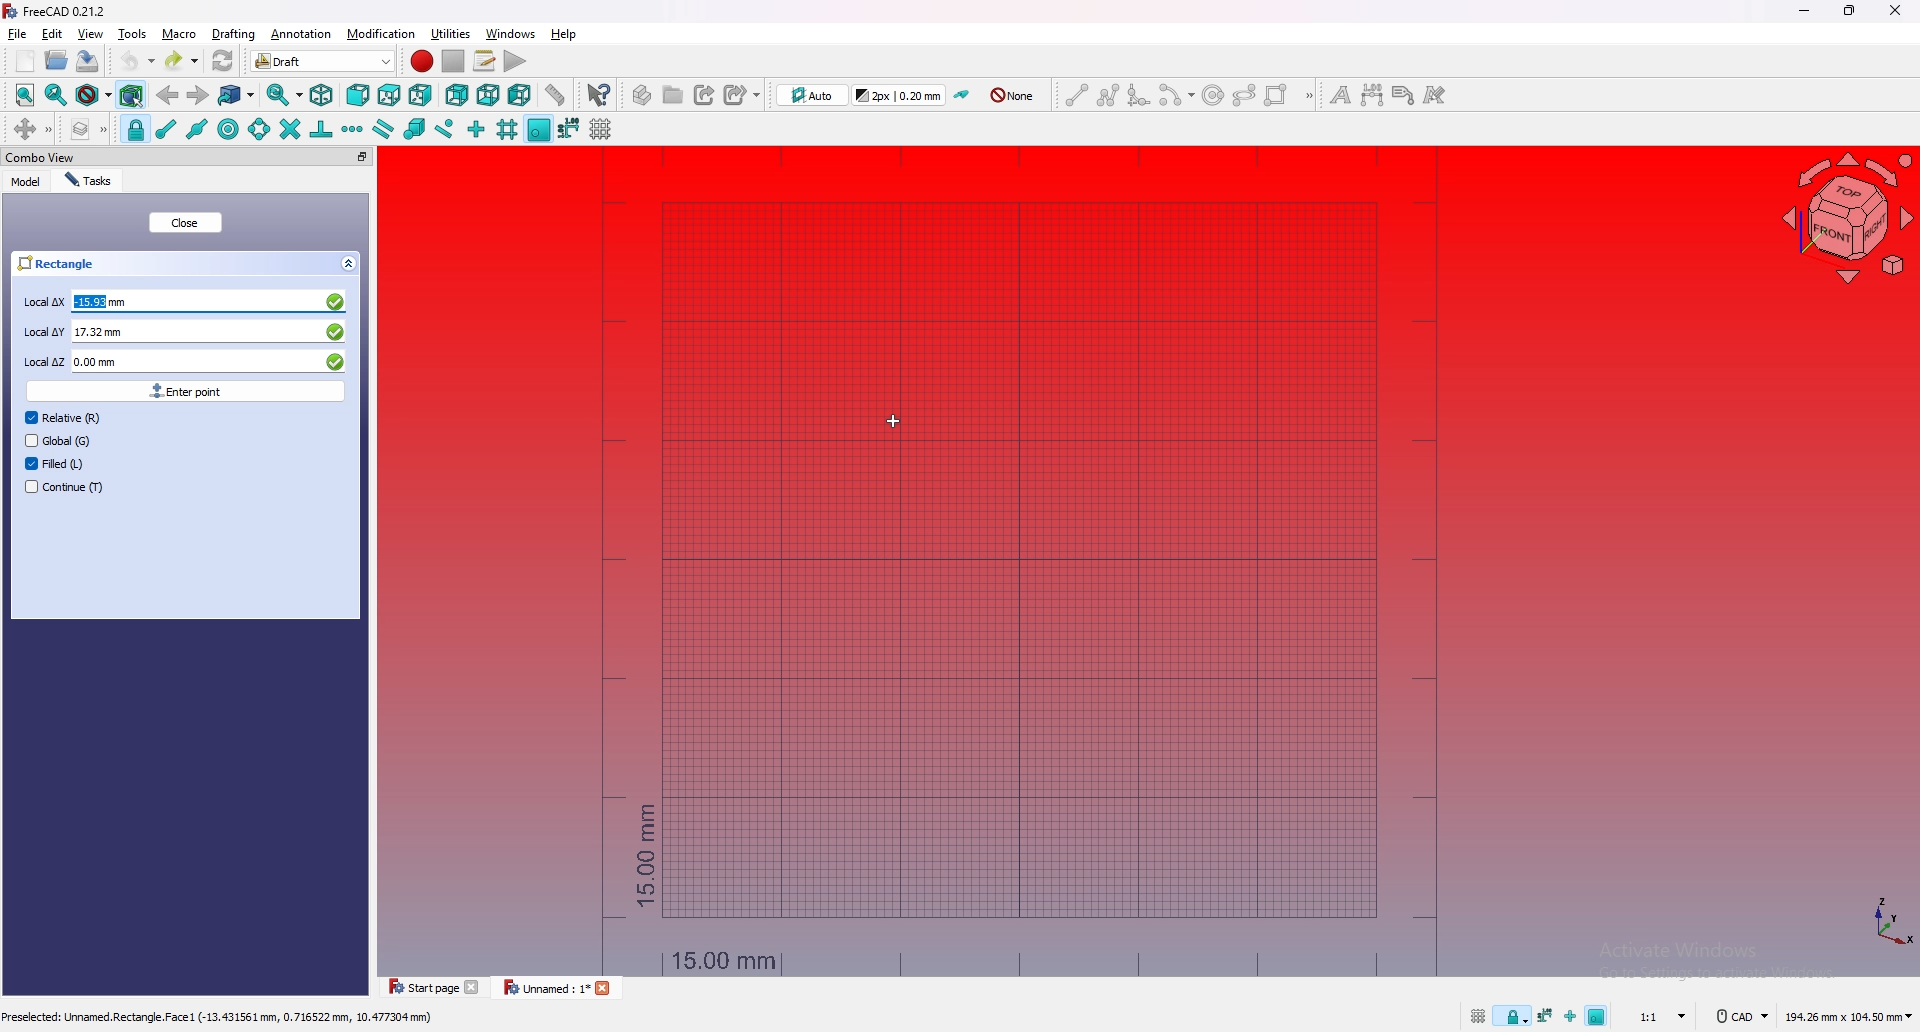 The height and width of the screenshot is (1032, 1920). I want to click on snap working plane, so click(1599, 1014).